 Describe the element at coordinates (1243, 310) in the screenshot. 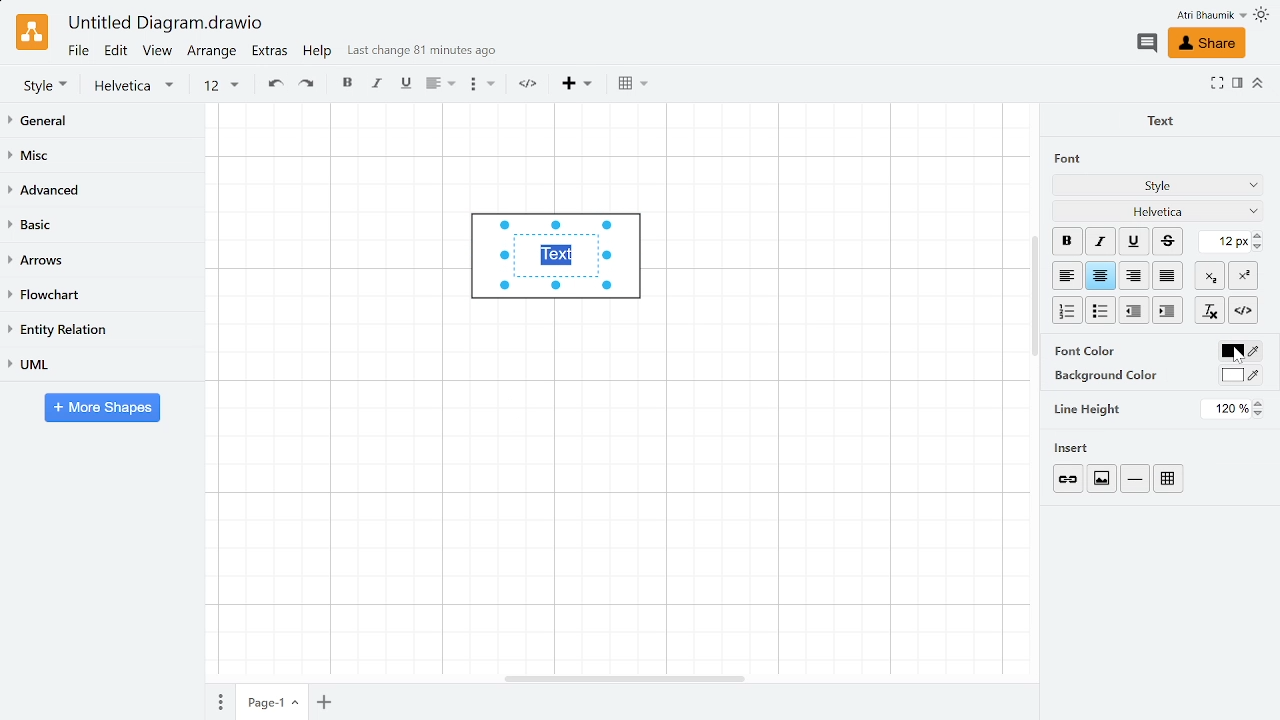

I see `HTML` at that location.